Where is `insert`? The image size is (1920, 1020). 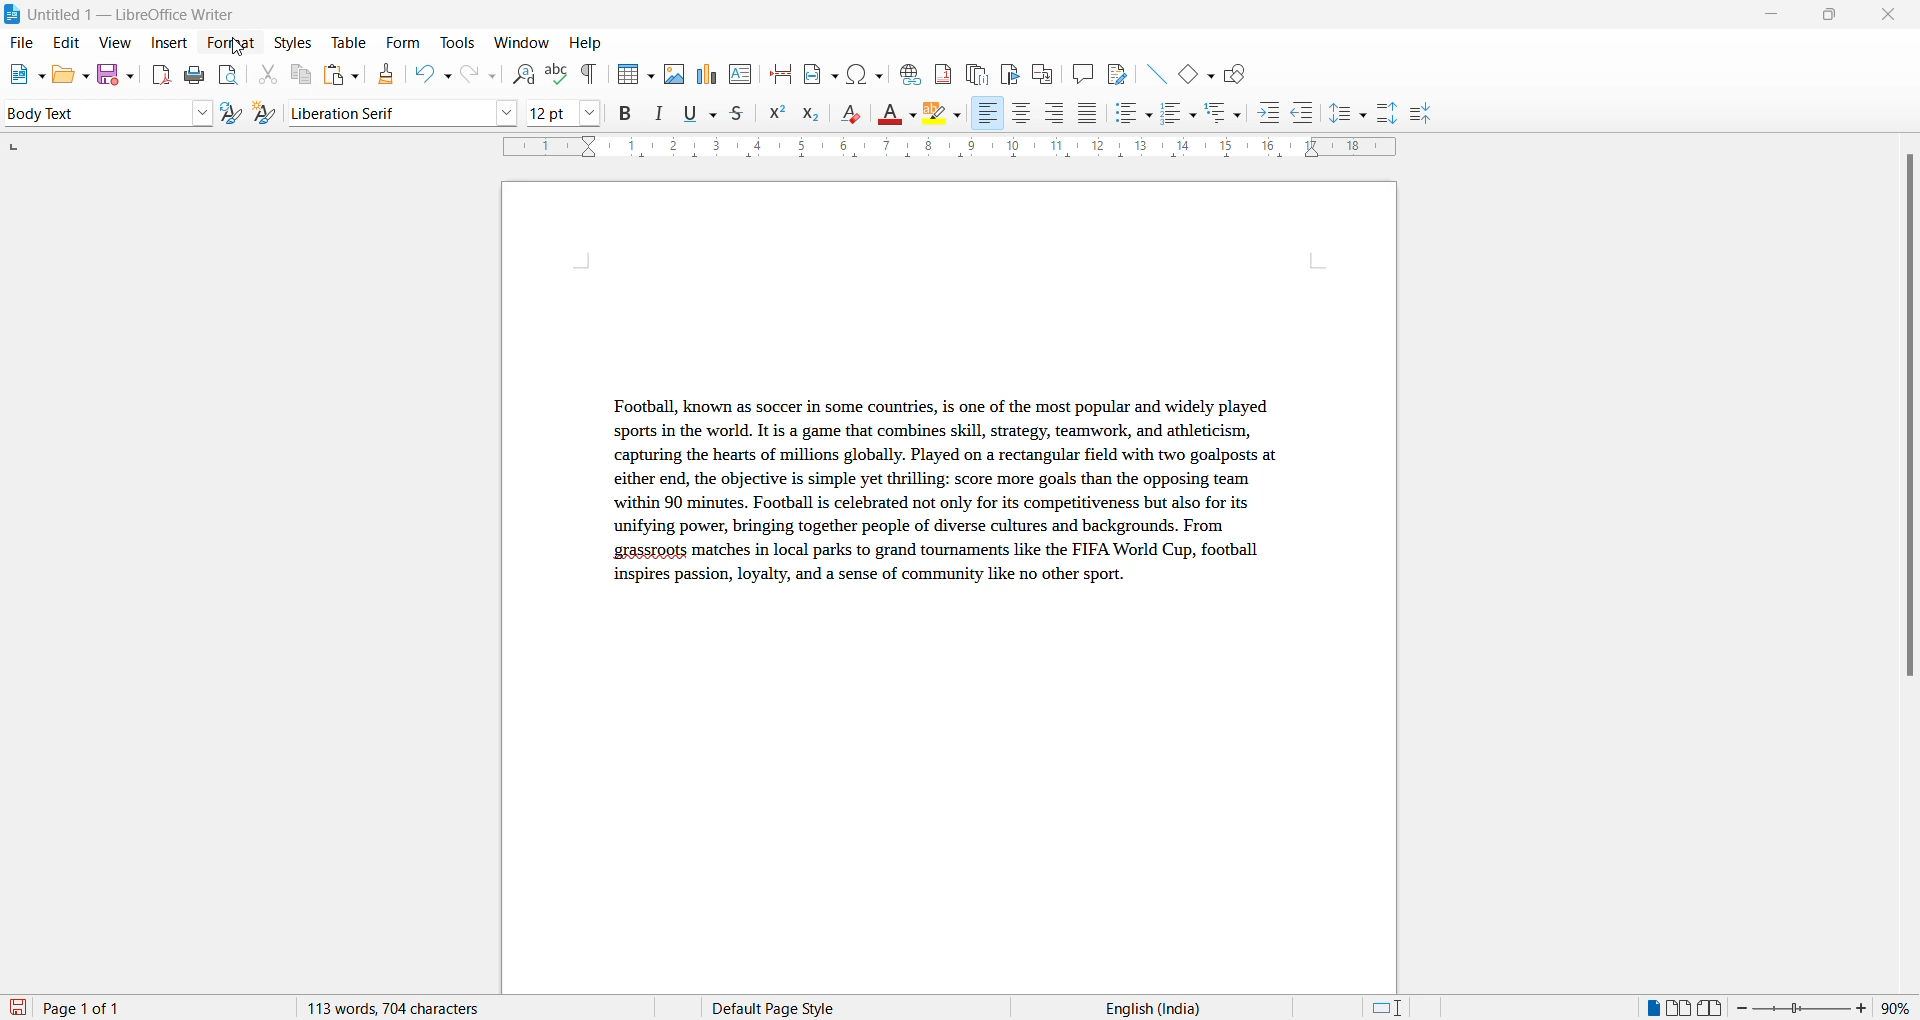 insert is located at coordinates (167, 44).